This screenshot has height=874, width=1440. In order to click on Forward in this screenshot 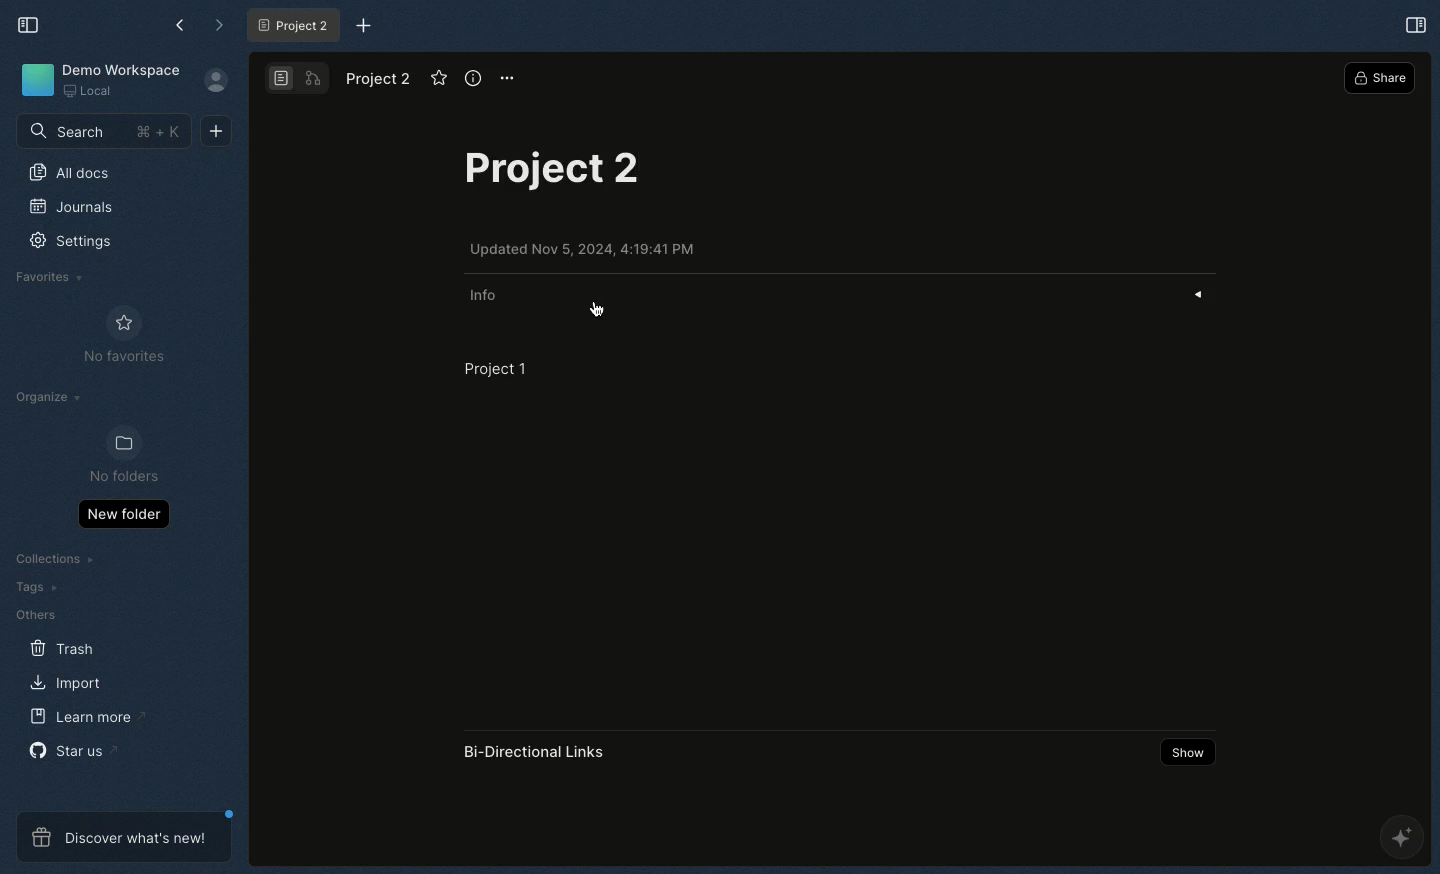, I will do `click(215, 26)`.